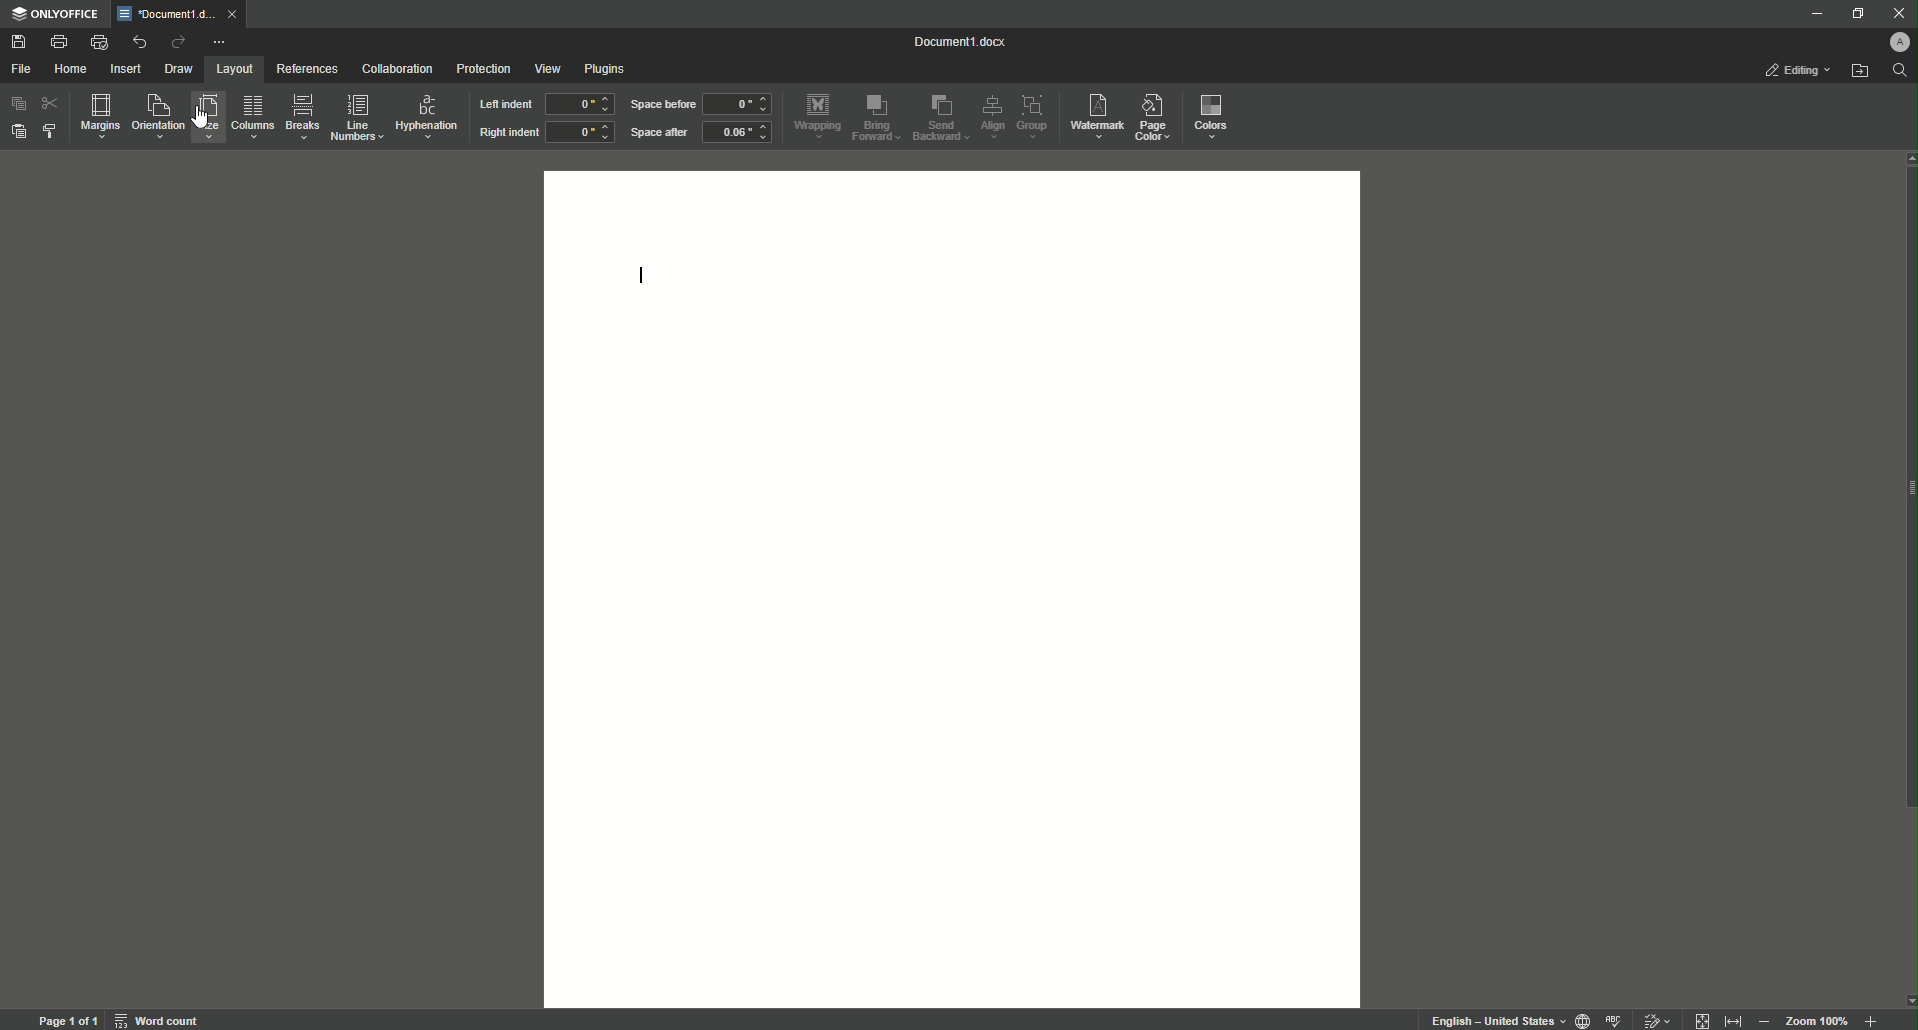  Describe the element at coordinates (545, 68) in the screenshot. I see `View` at that location.